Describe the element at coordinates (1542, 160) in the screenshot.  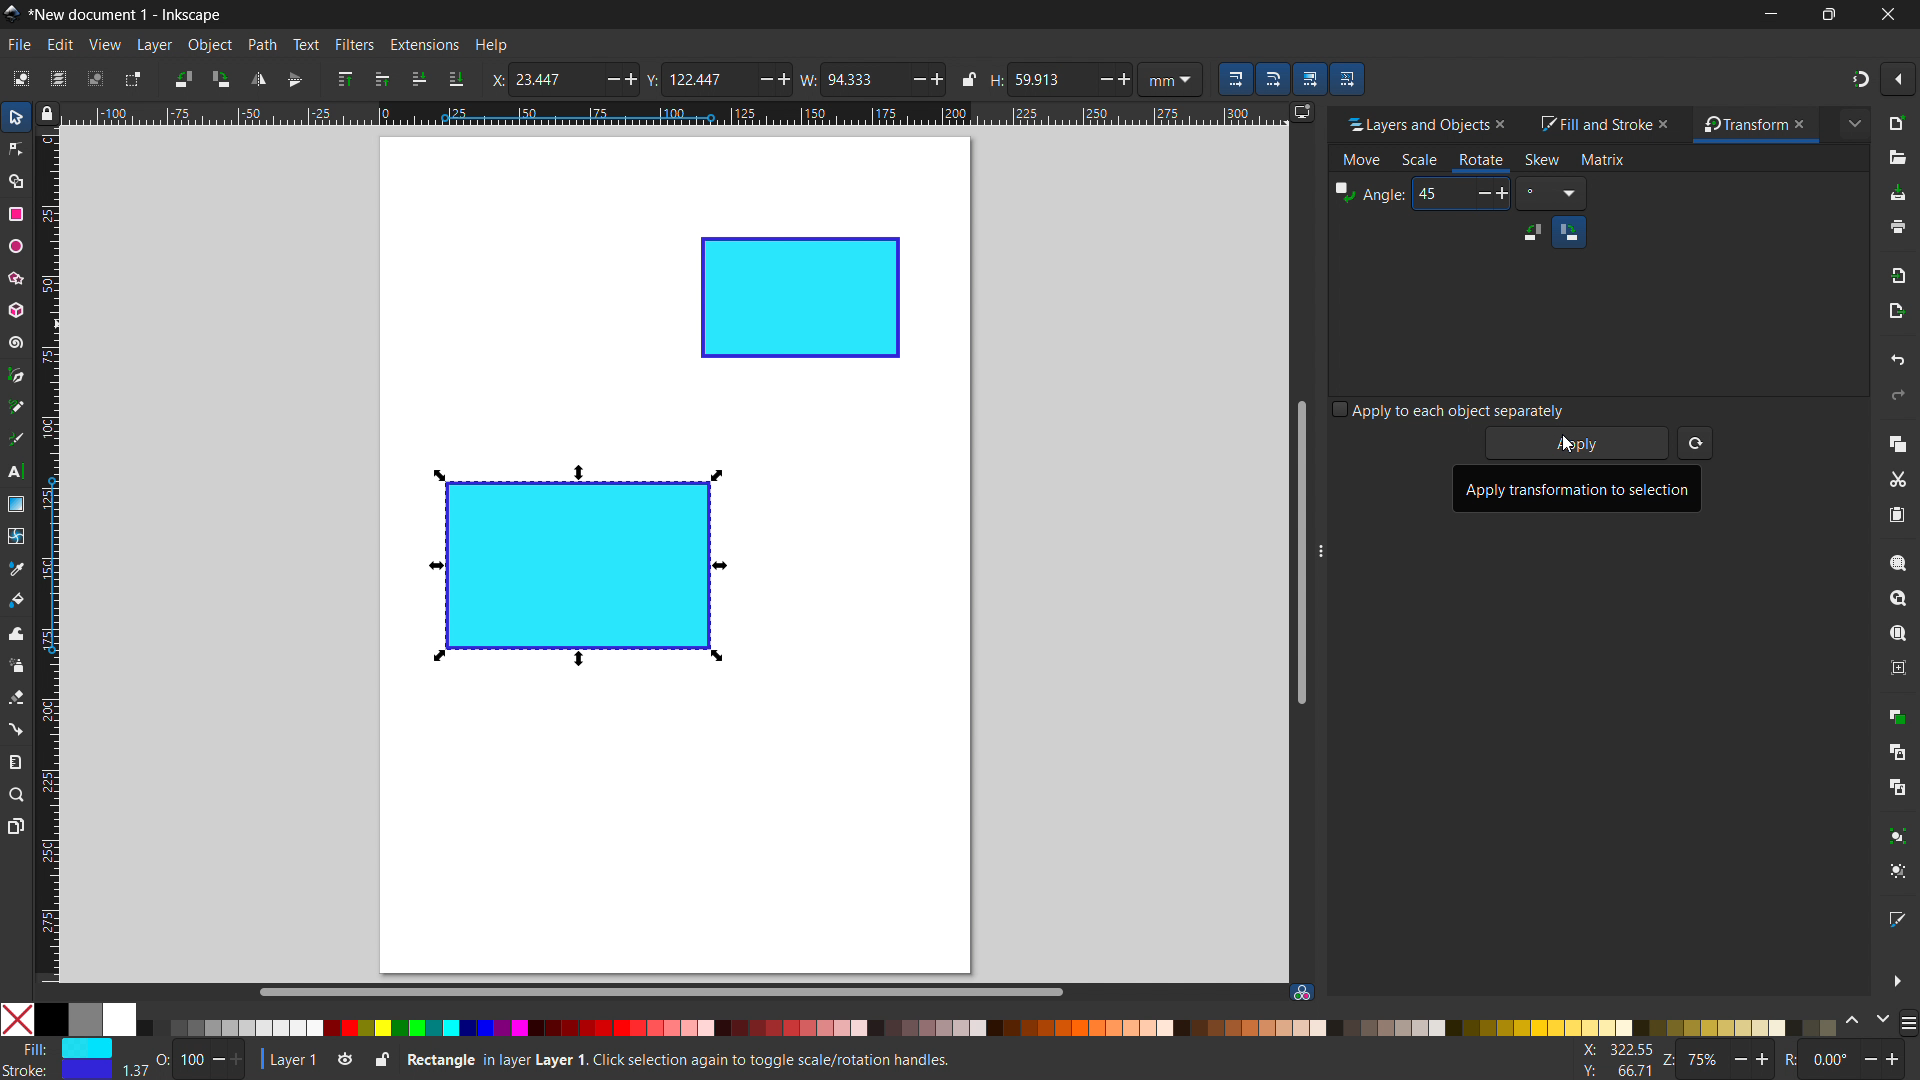
I see `skew` at that location.